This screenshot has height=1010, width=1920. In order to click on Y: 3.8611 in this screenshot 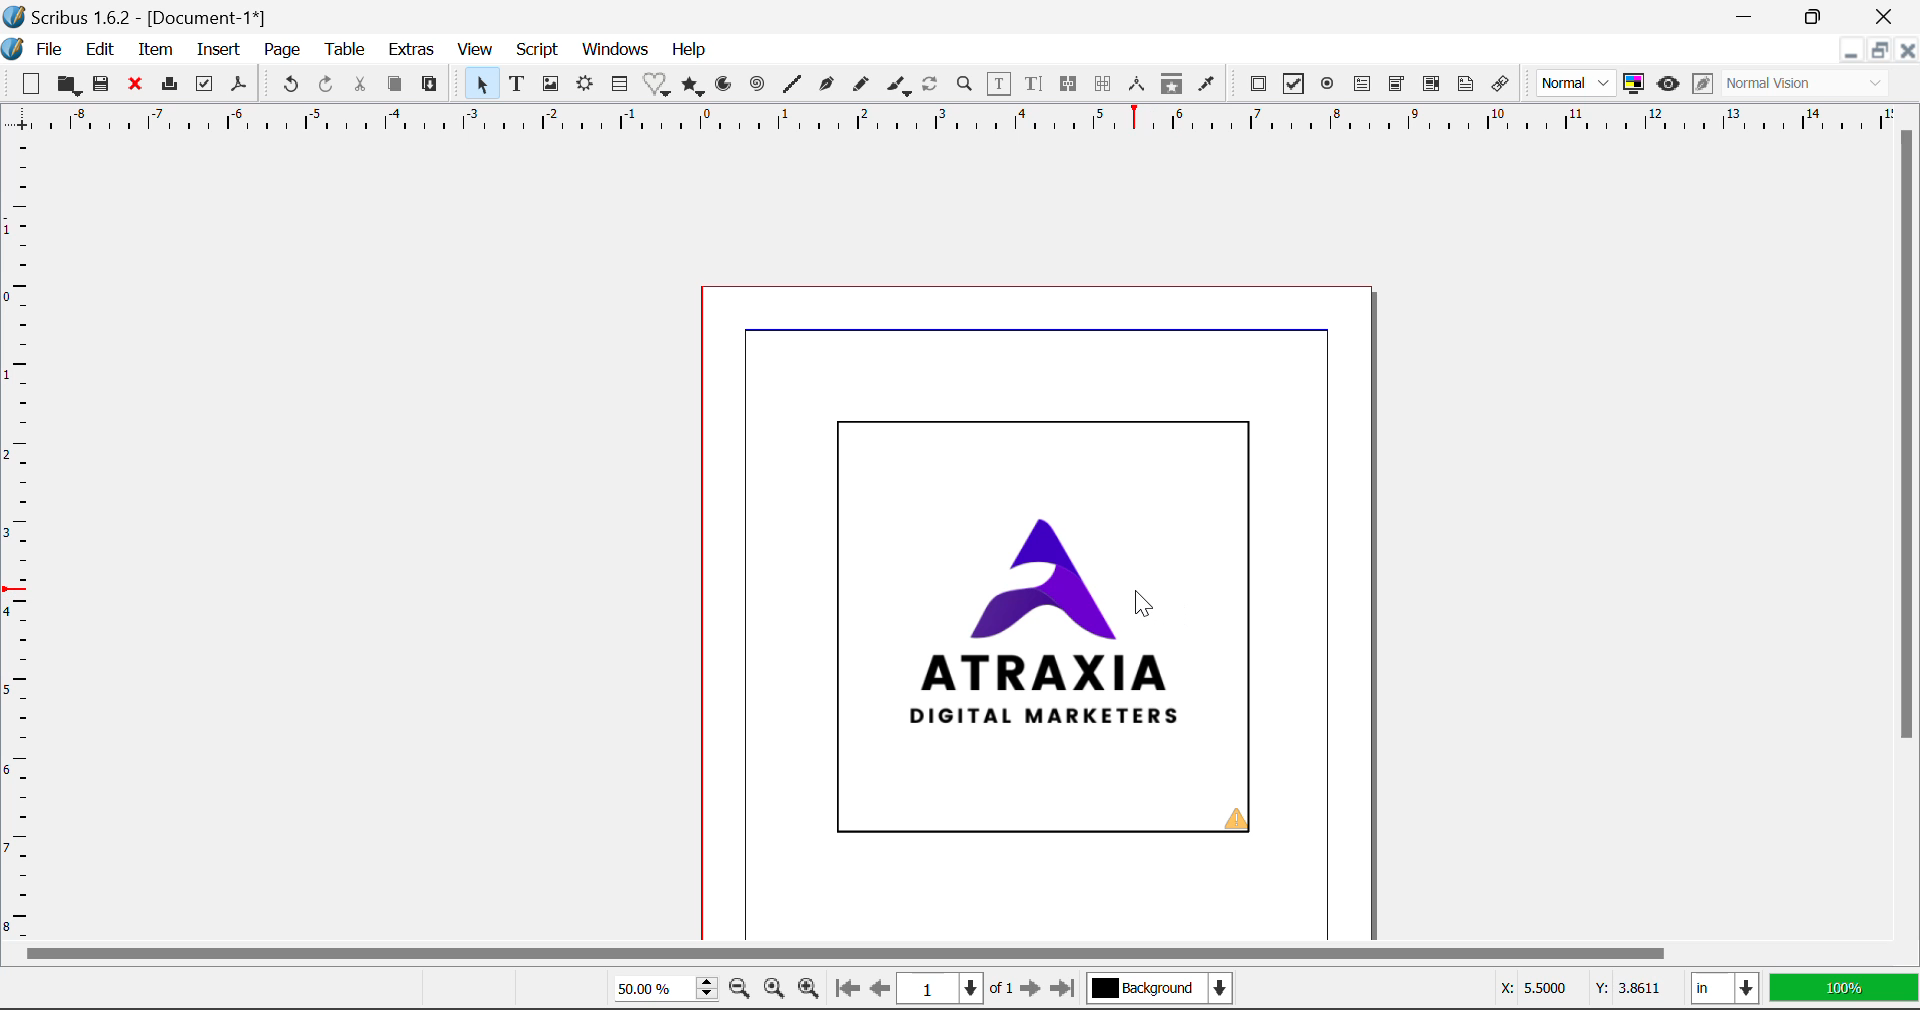, I will do `click(1628, 990)`.